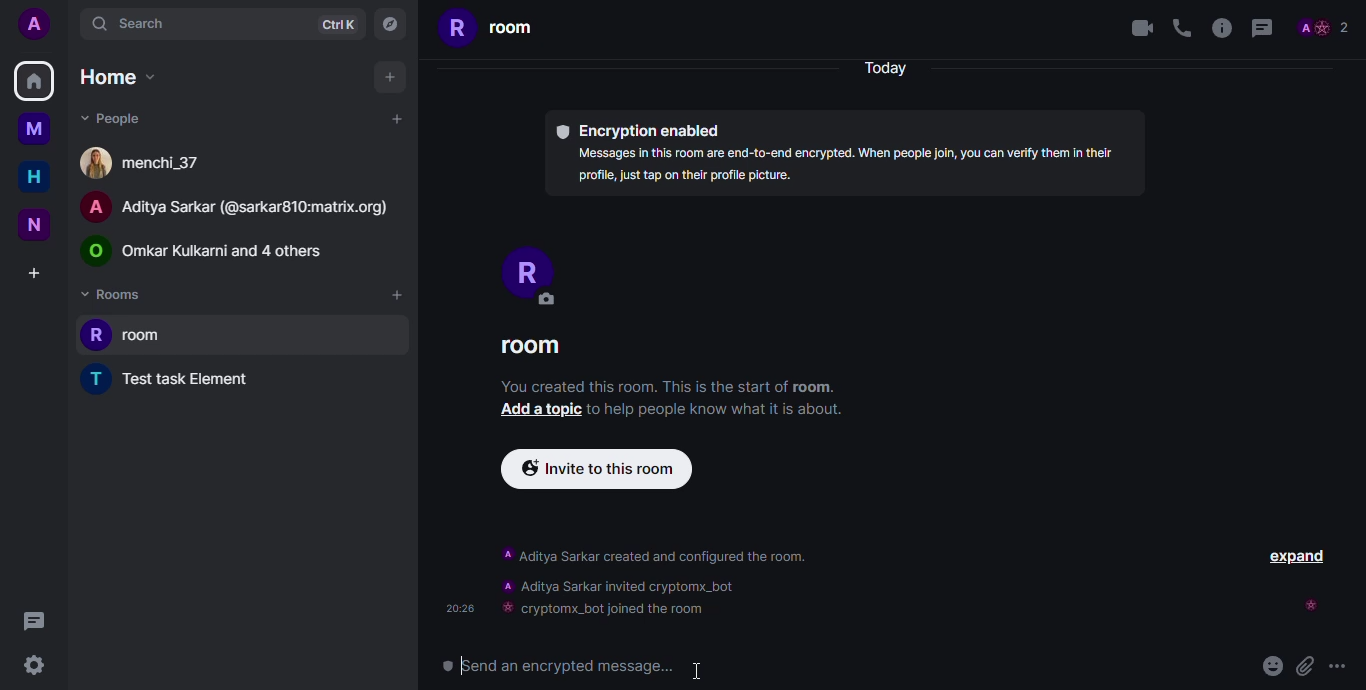  What do you see at coordinates (642, 127) in the screenshot?
I see `Encryption enabled` at bounding box center [642, 127].